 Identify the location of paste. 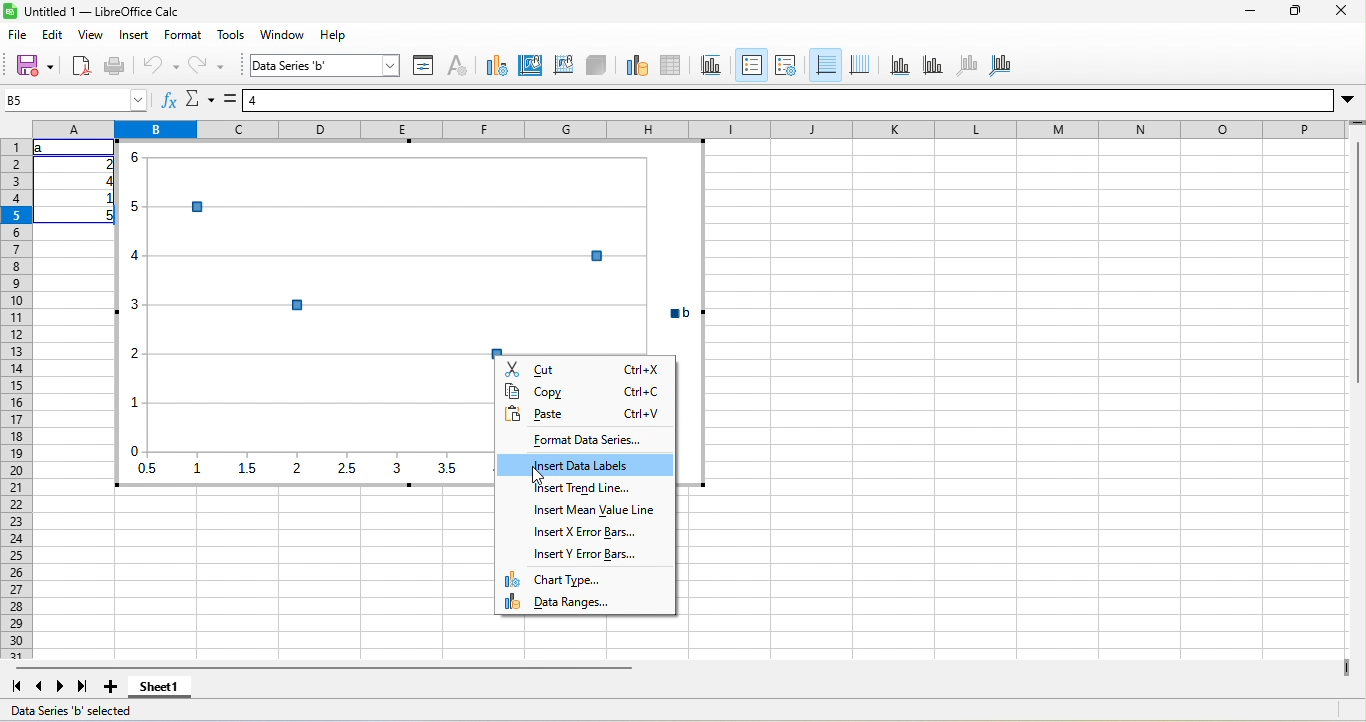
(584, 414).